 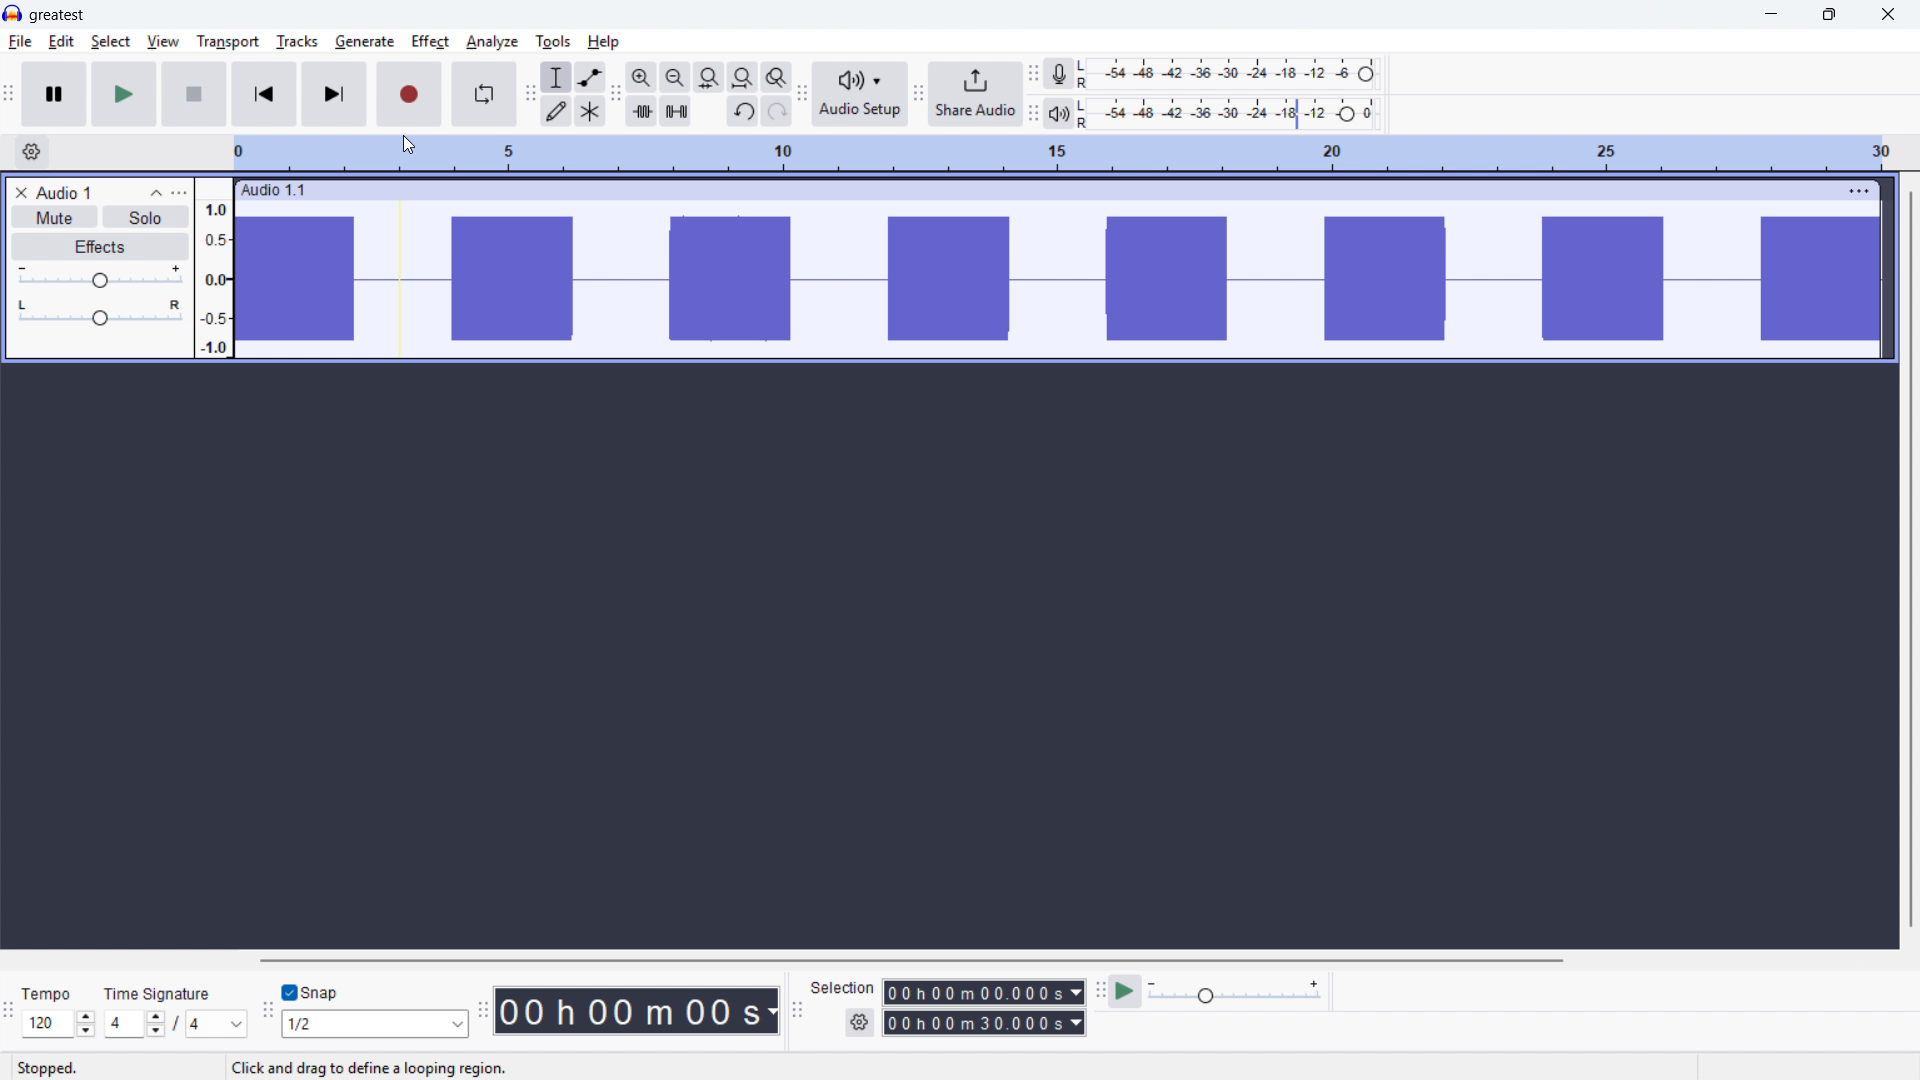 What do you see at coordinates (194, 94) in the screenshot?
I see `stop` at bounding box center [194, 94].